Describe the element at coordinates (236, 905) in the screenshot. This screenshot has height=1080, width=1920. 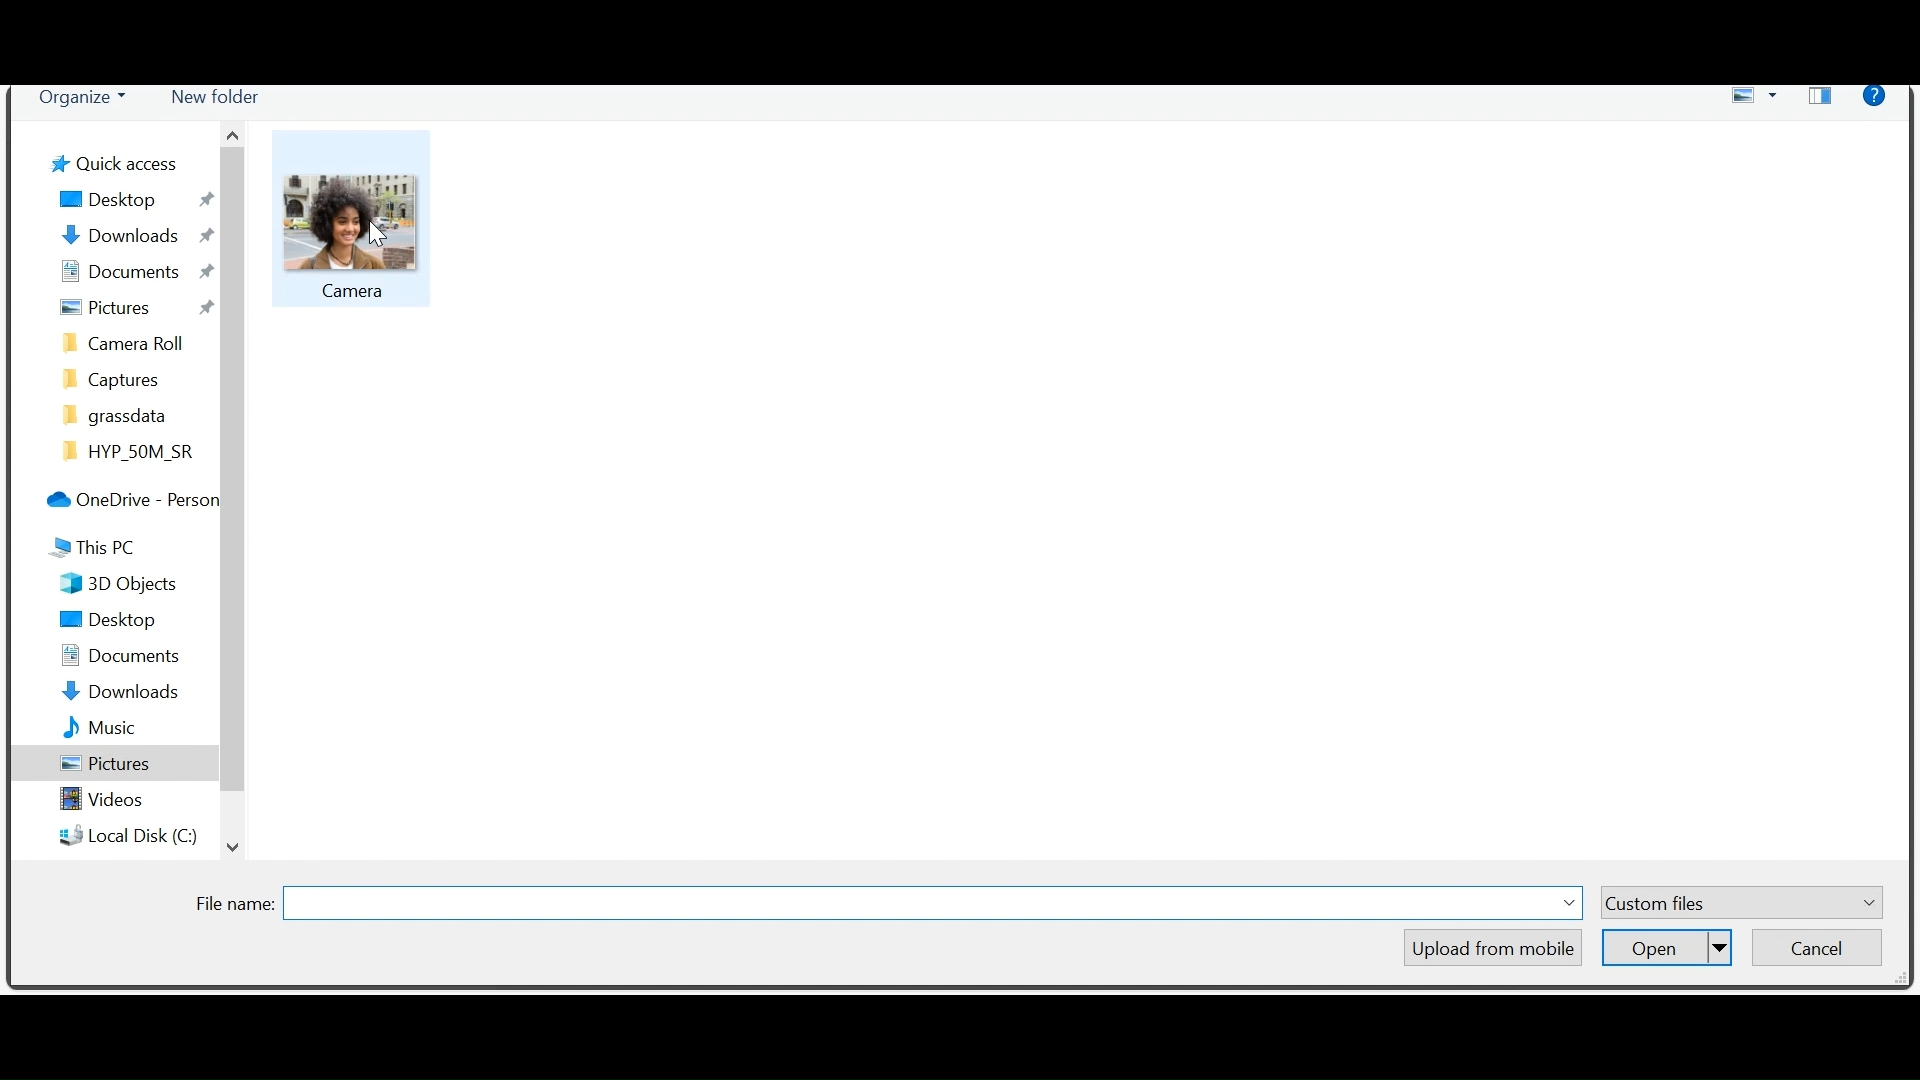
I see `File Name` at that location.